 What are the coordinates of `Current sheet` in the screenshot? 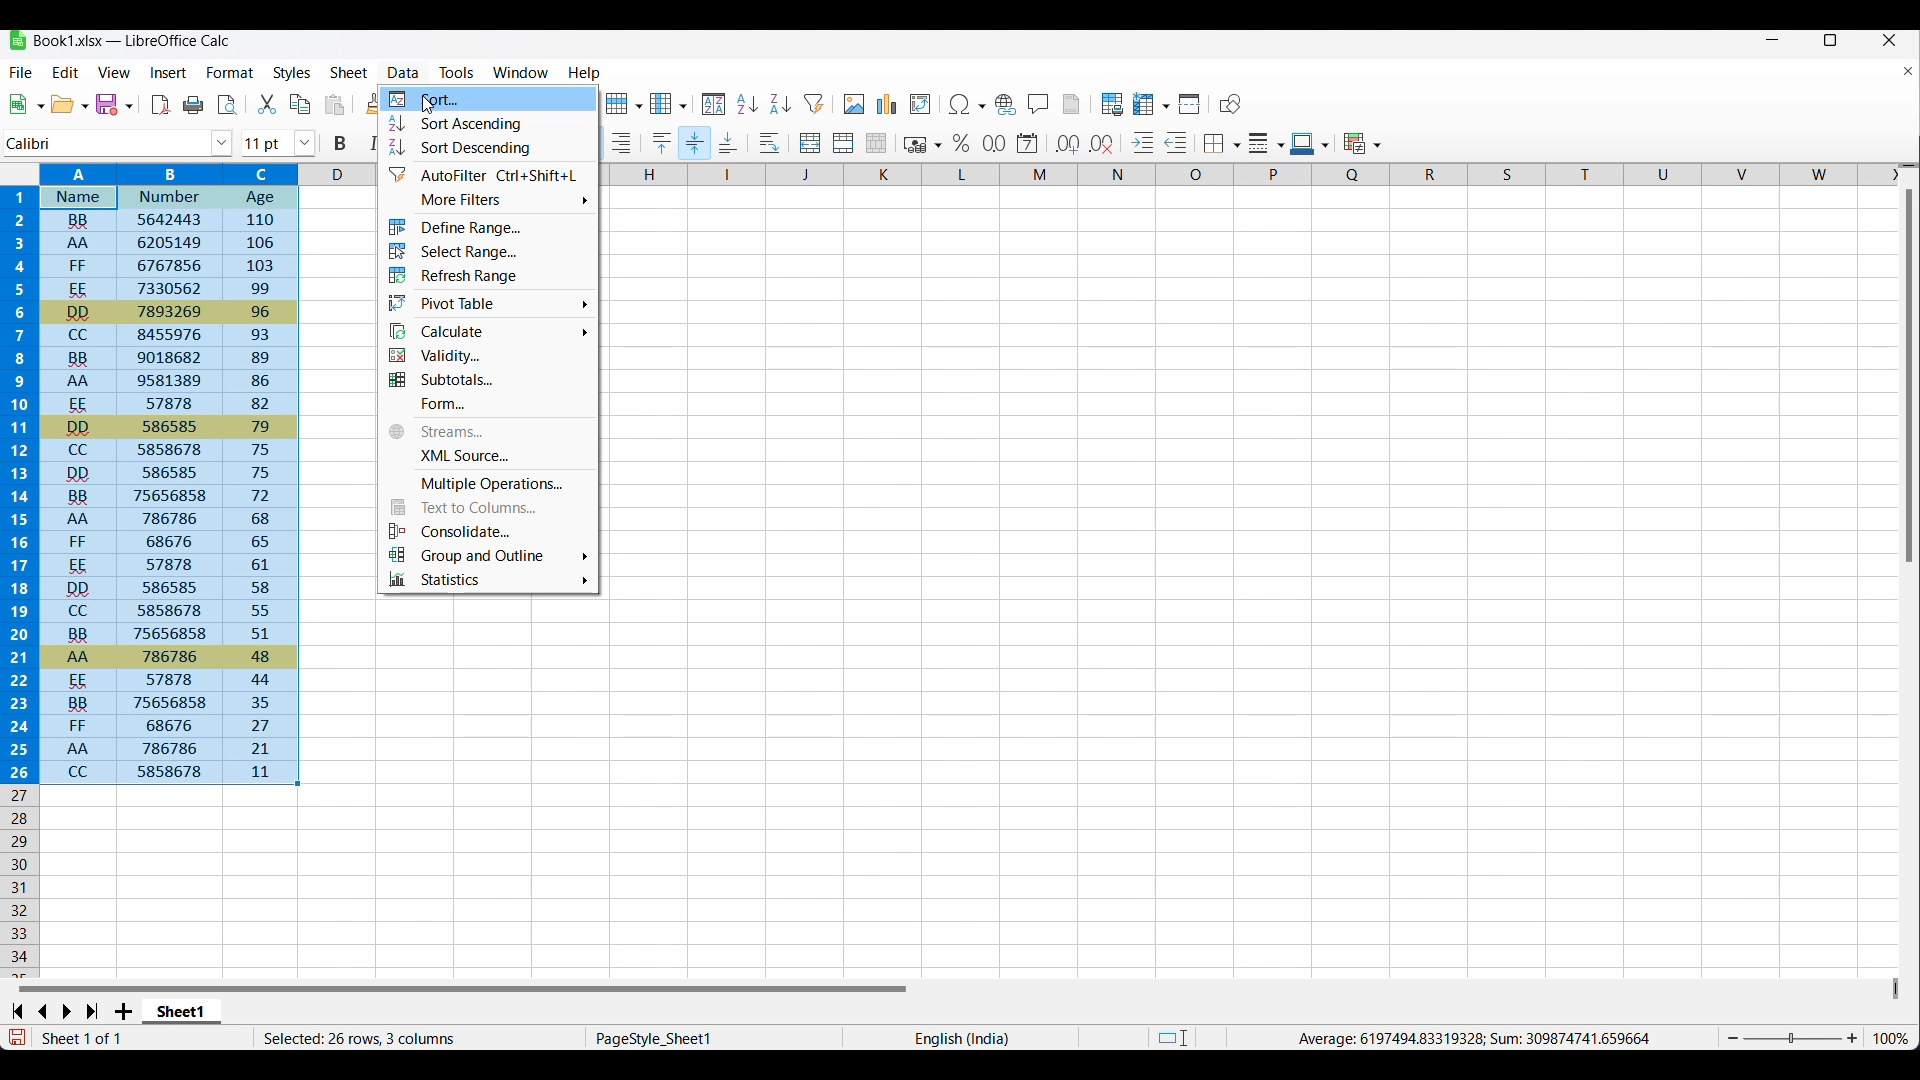 It's located at (182, 1012).